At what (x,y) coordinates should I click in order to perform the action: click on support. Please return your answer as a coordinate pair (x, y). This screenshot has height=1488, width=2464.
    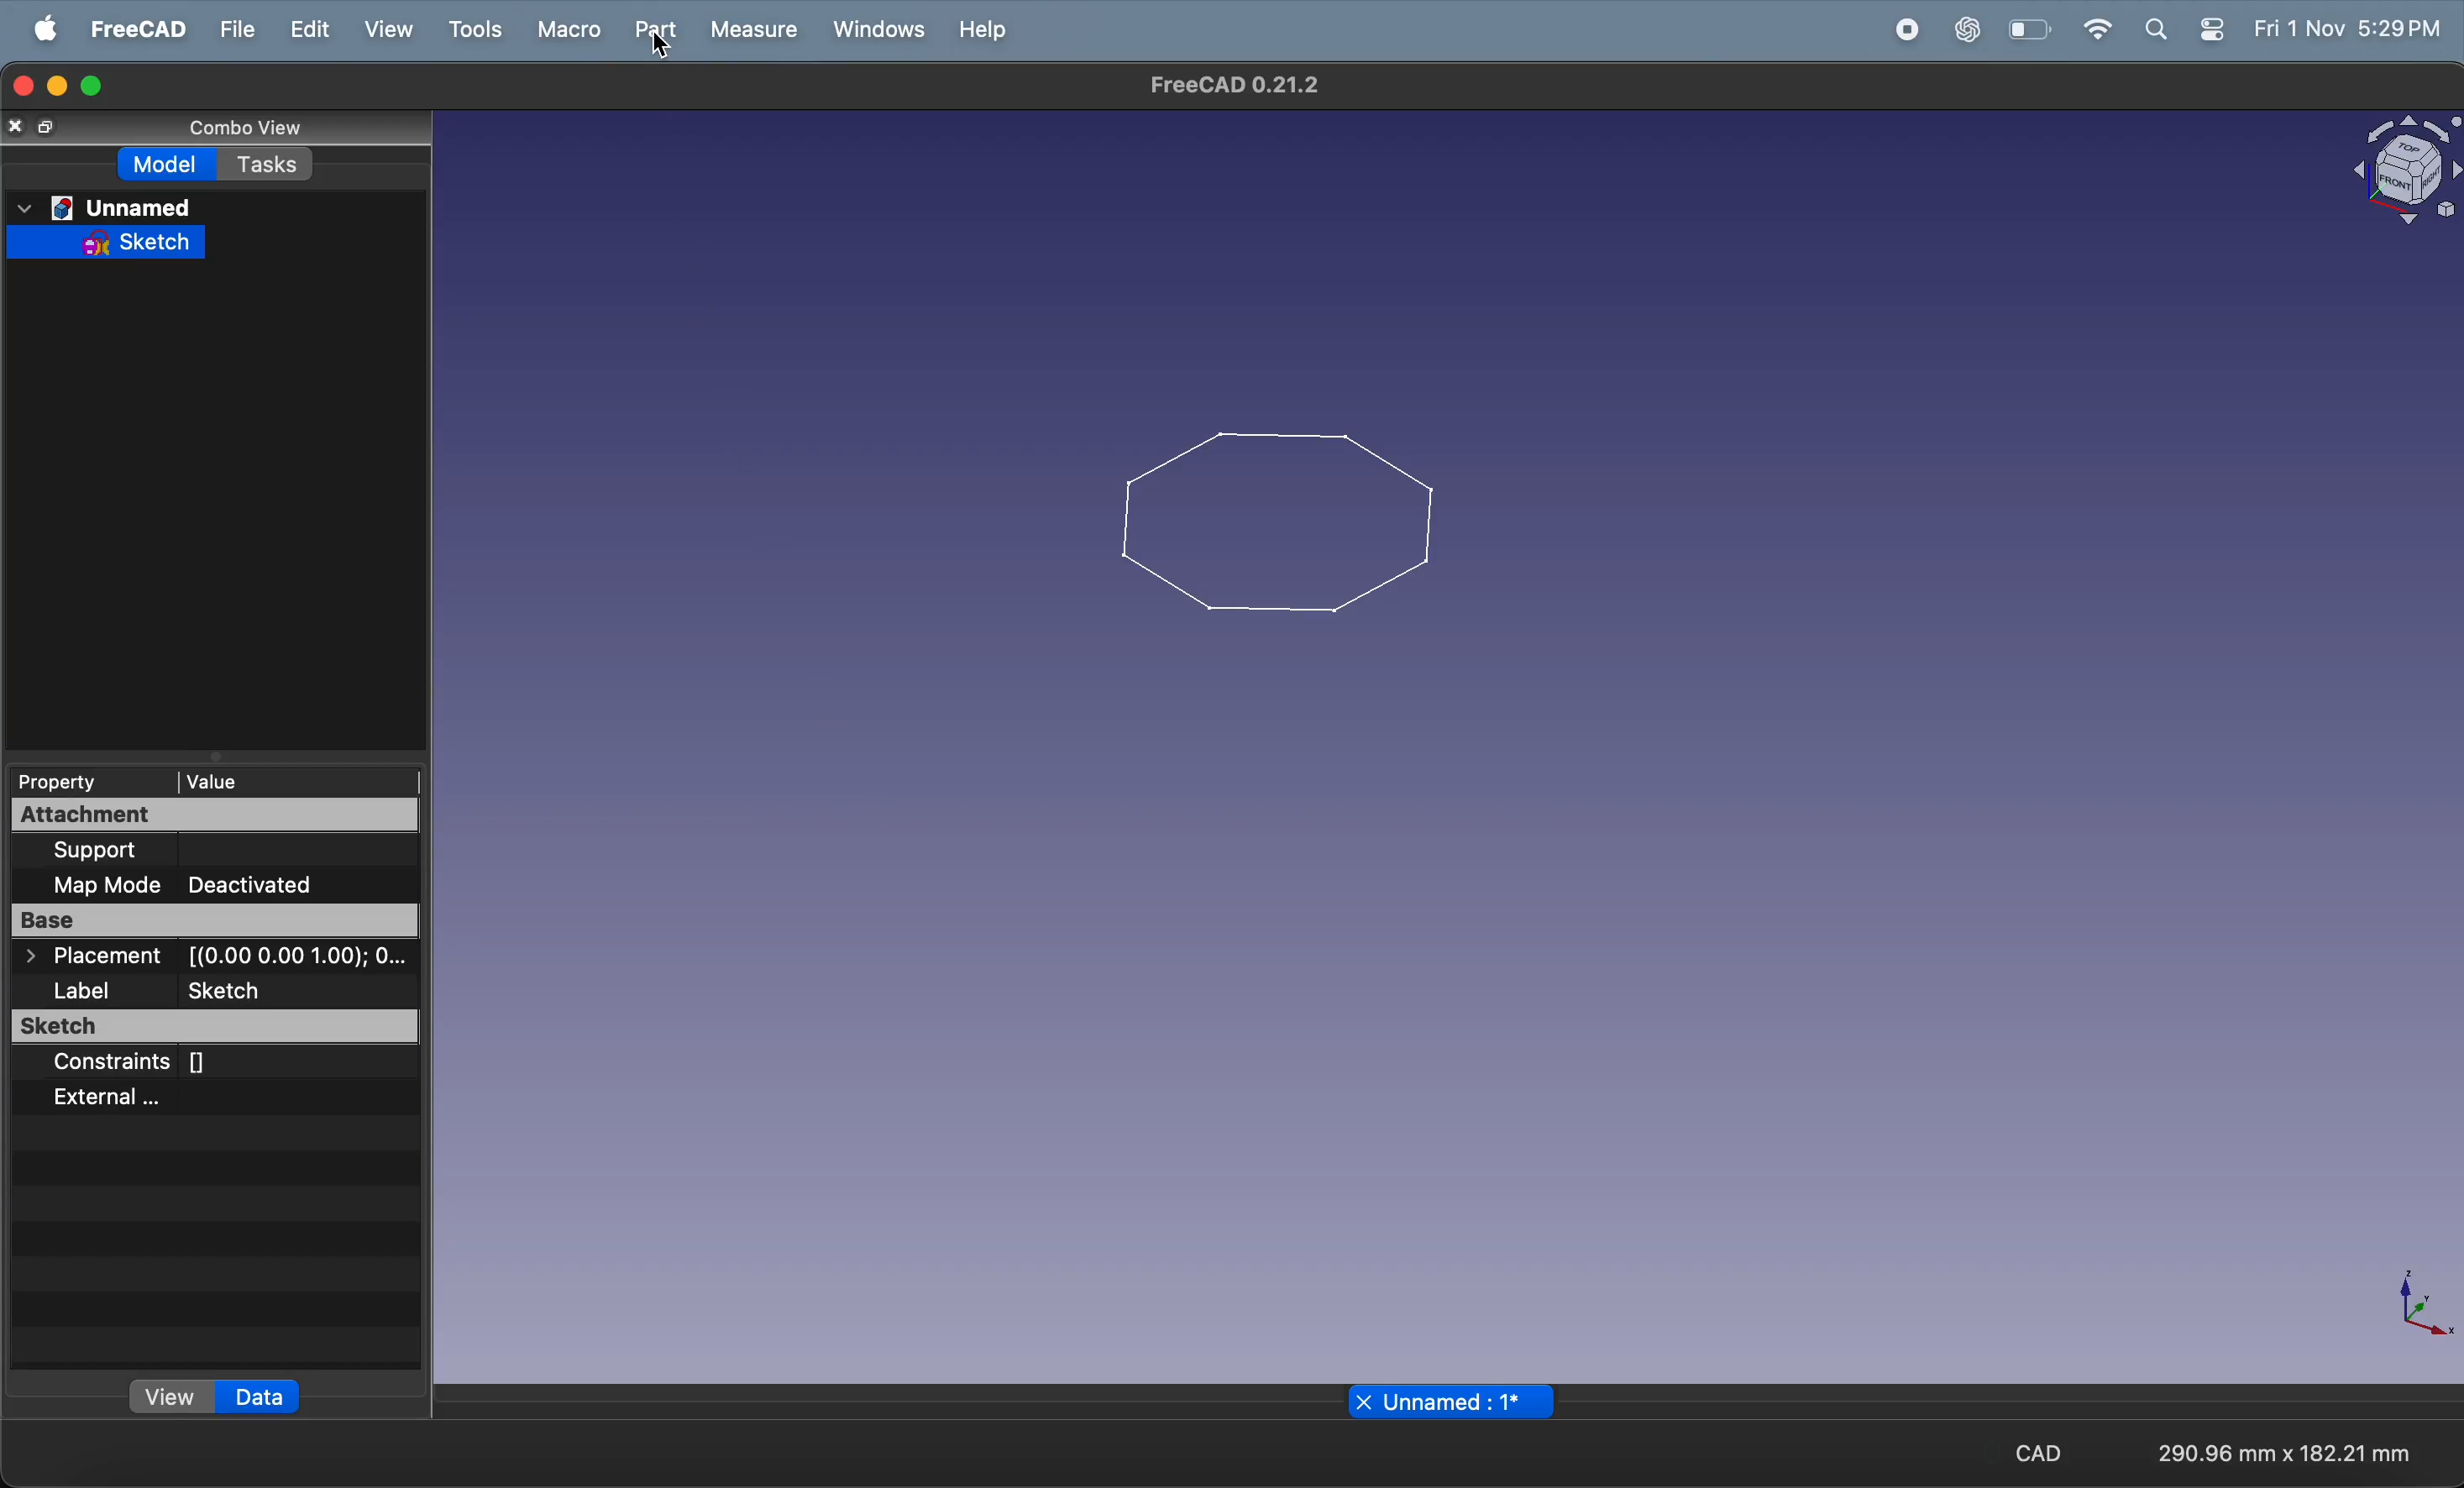
    Looking at the image, I should click on (147, 852).